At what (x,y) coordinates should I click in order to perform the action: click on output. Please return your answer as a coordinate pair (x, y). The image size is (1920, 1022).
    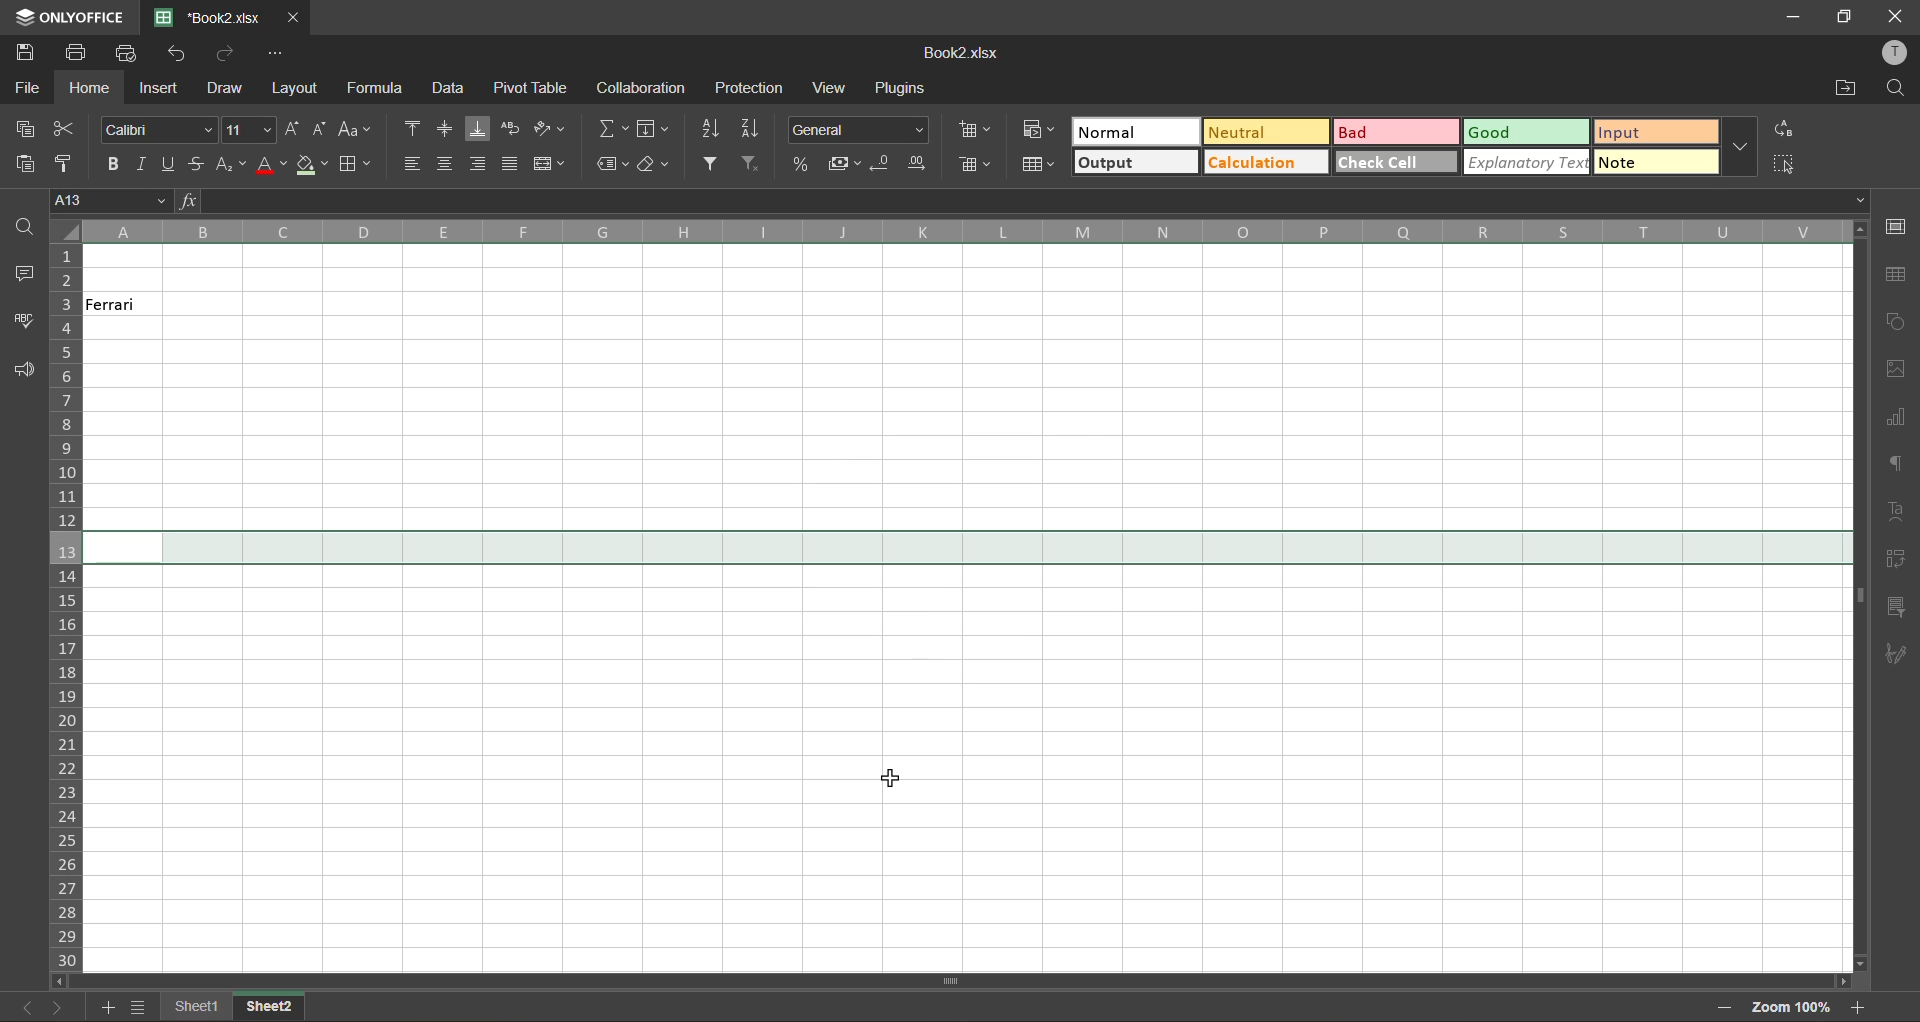
    Looking at the image, I should click on (1134, 161).